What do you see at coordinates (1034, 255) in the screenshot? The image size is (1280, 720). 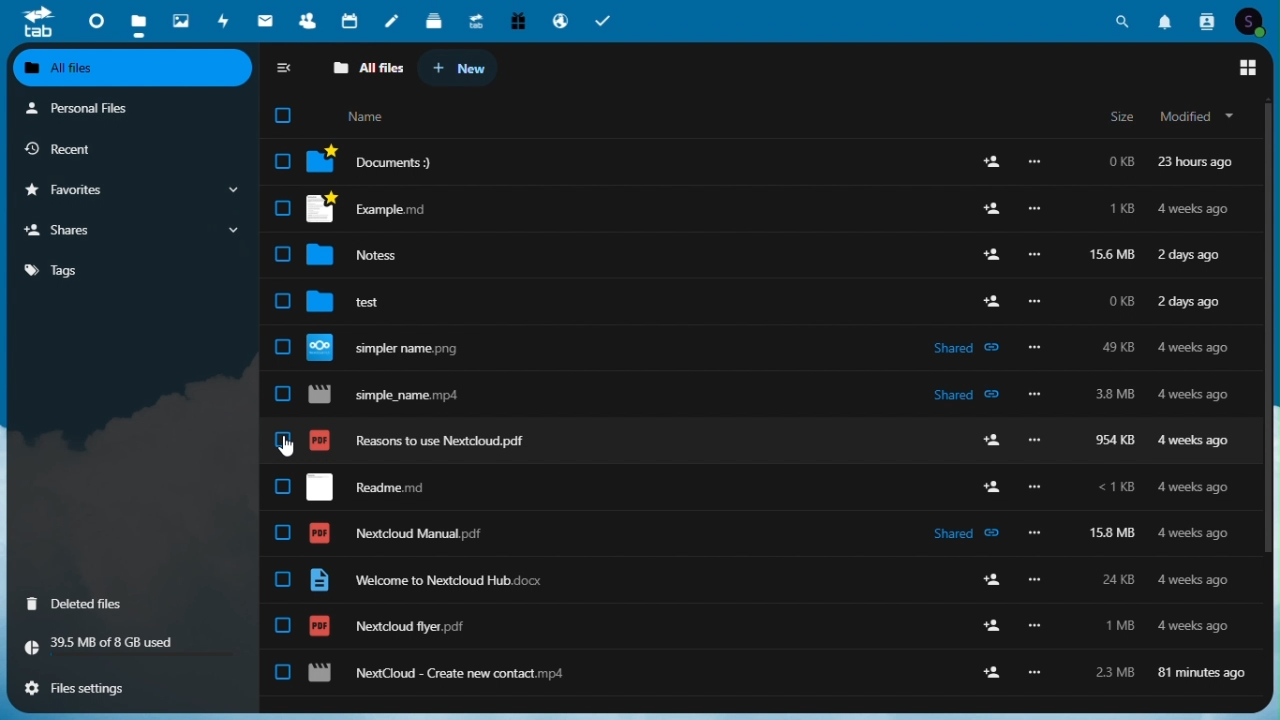 I see `` at bounding box center [1034, 255].